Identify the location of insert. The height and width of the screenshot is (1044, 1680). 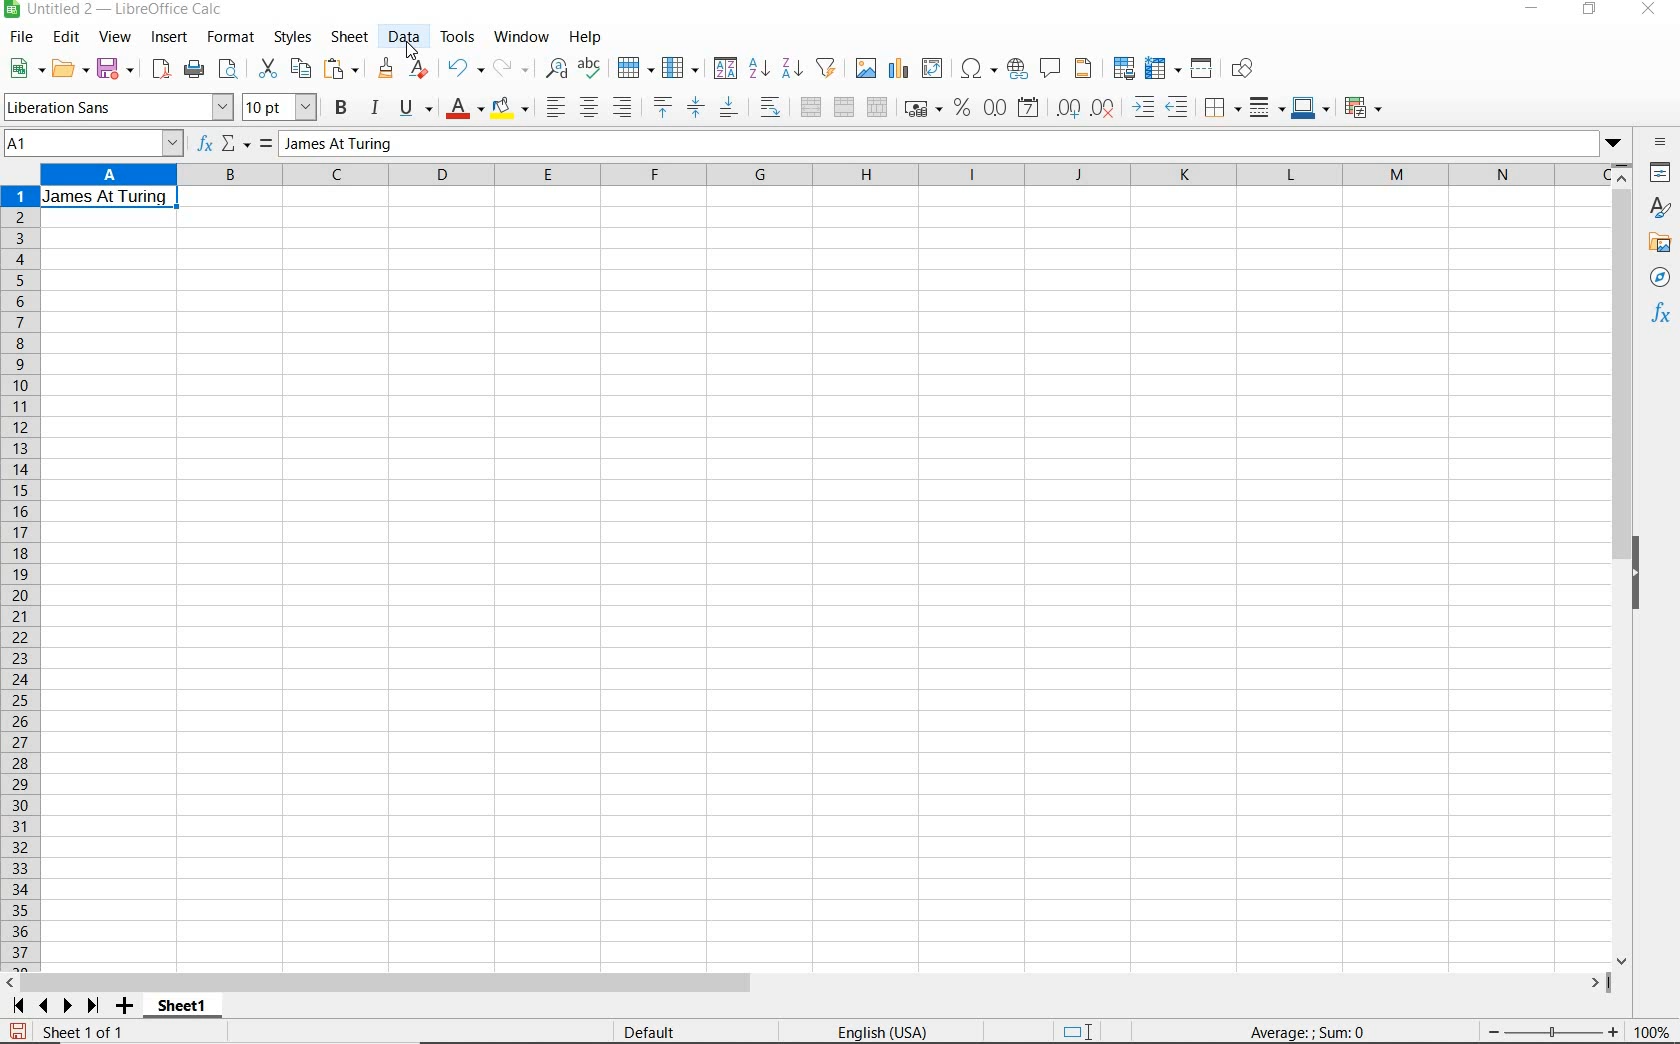
(170, 40).